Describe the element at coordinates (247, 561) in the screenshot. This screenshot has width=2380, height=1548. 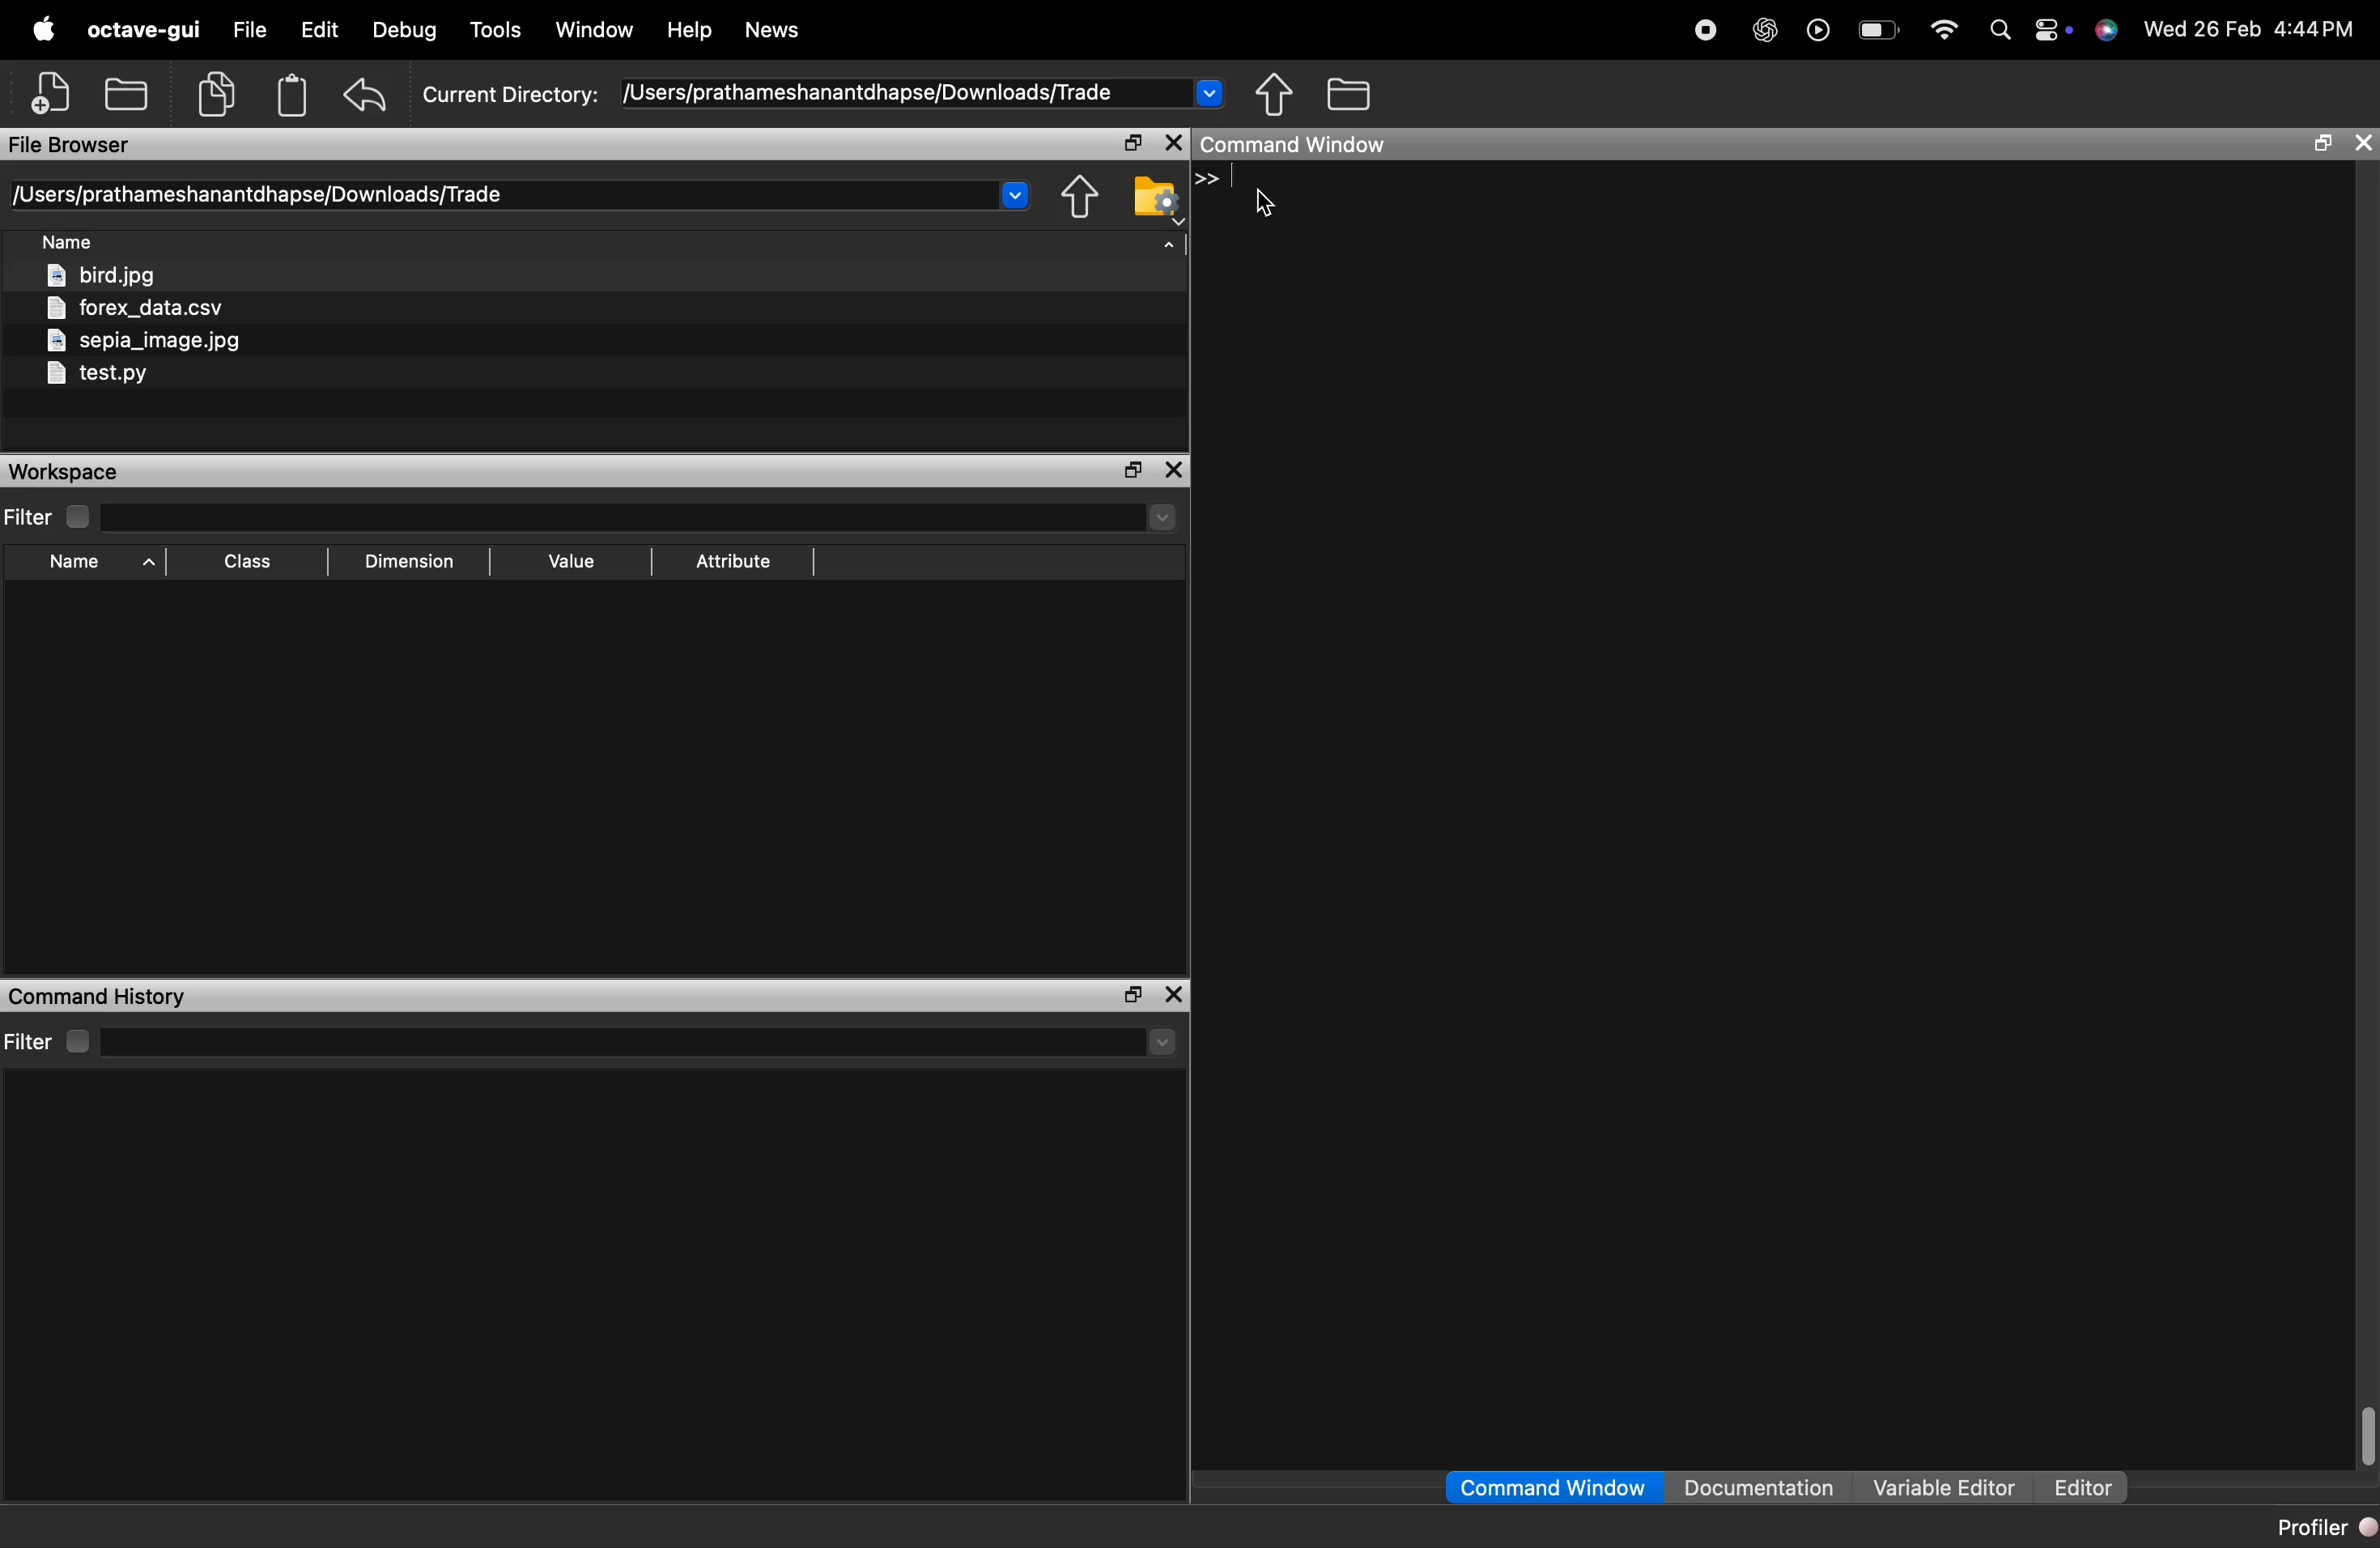
I see `Class` at that location.